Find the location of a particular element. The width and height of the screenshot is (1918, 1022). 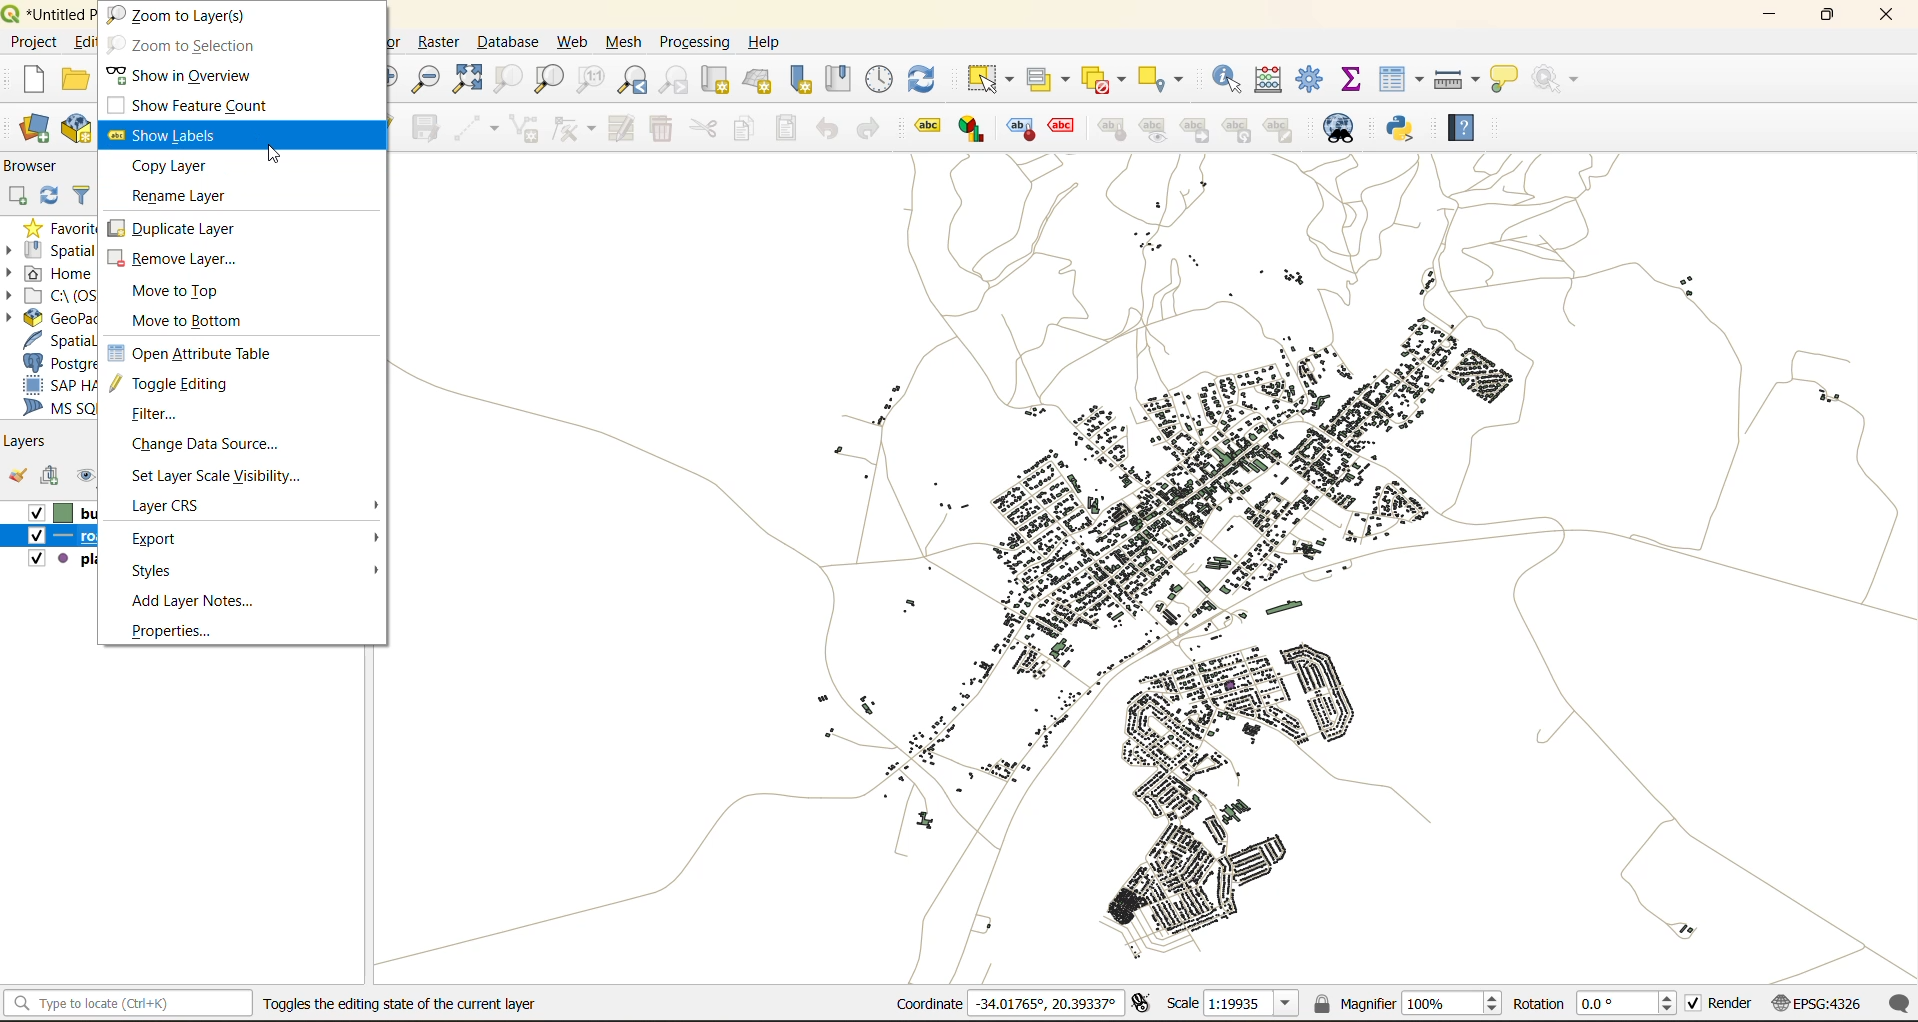

new map view is located at coordinates (716, 83).